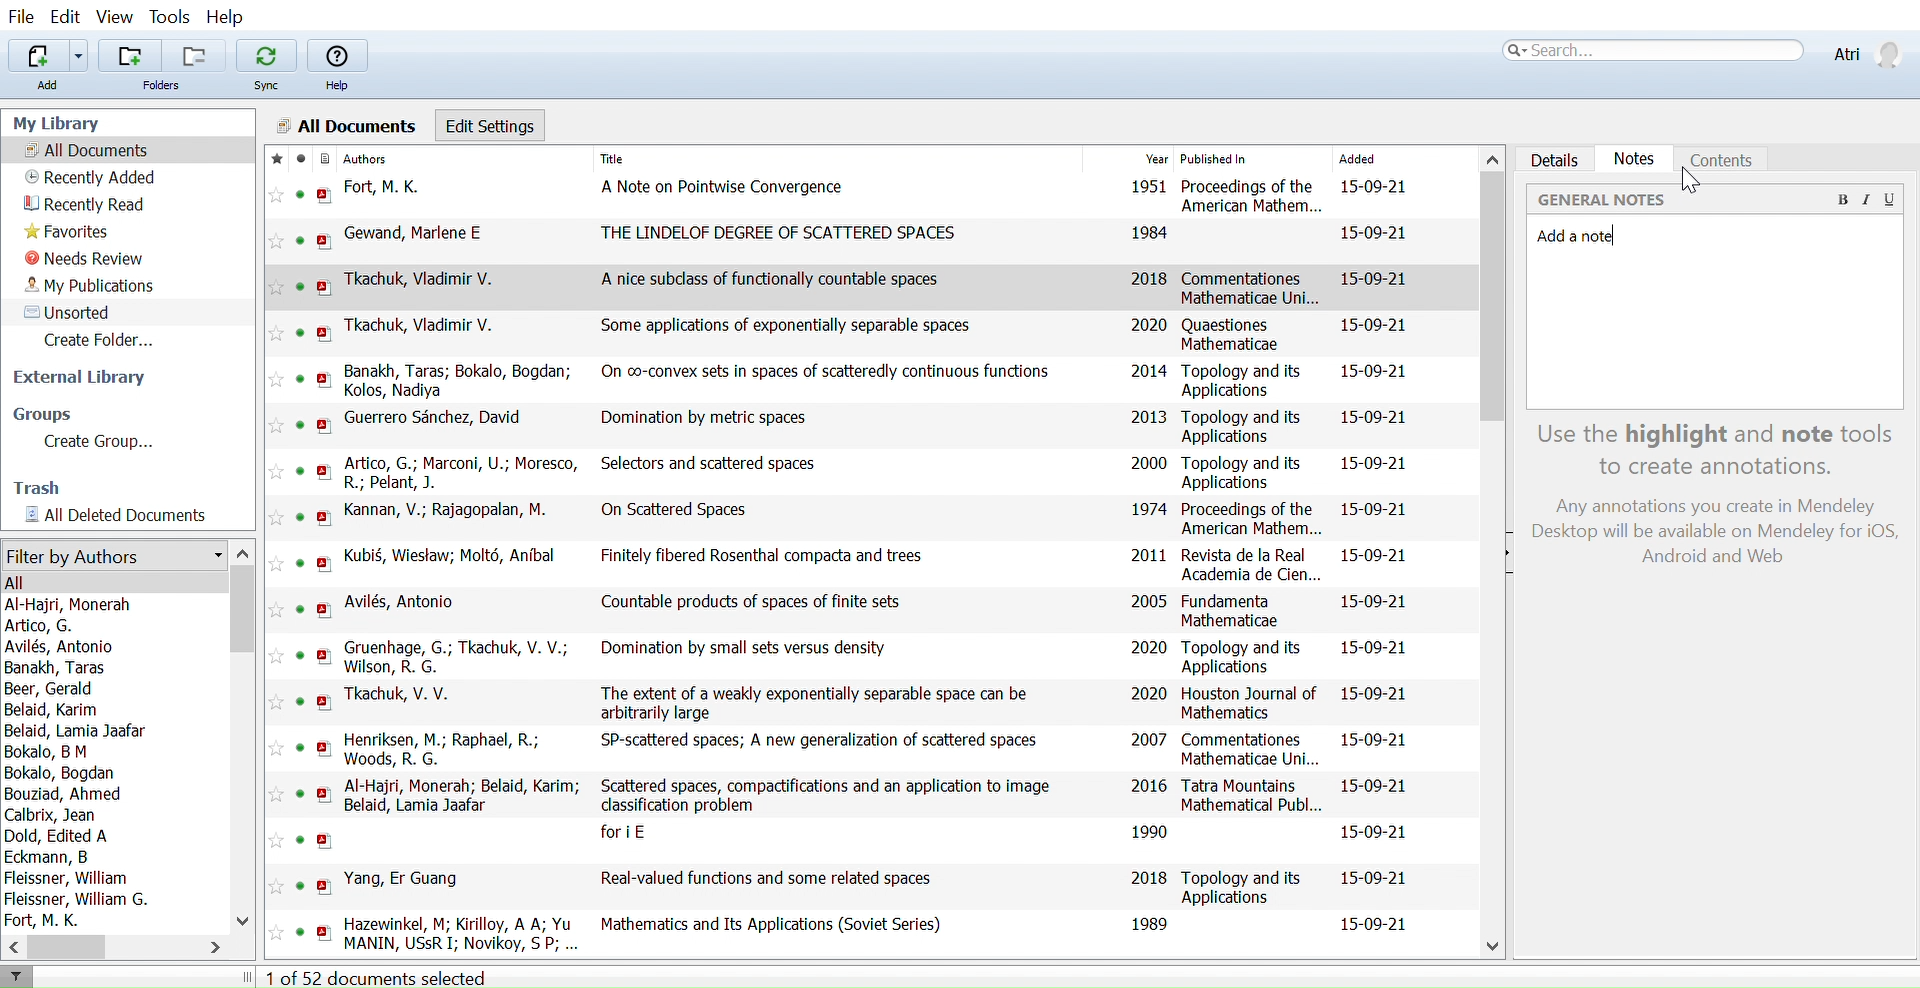 This screenshot has width=1920, height=988. What do you see at coordinates (65, 795) in the screenshot?
I see `Bouziad, Ahmed` at bounding box center [65, 795].